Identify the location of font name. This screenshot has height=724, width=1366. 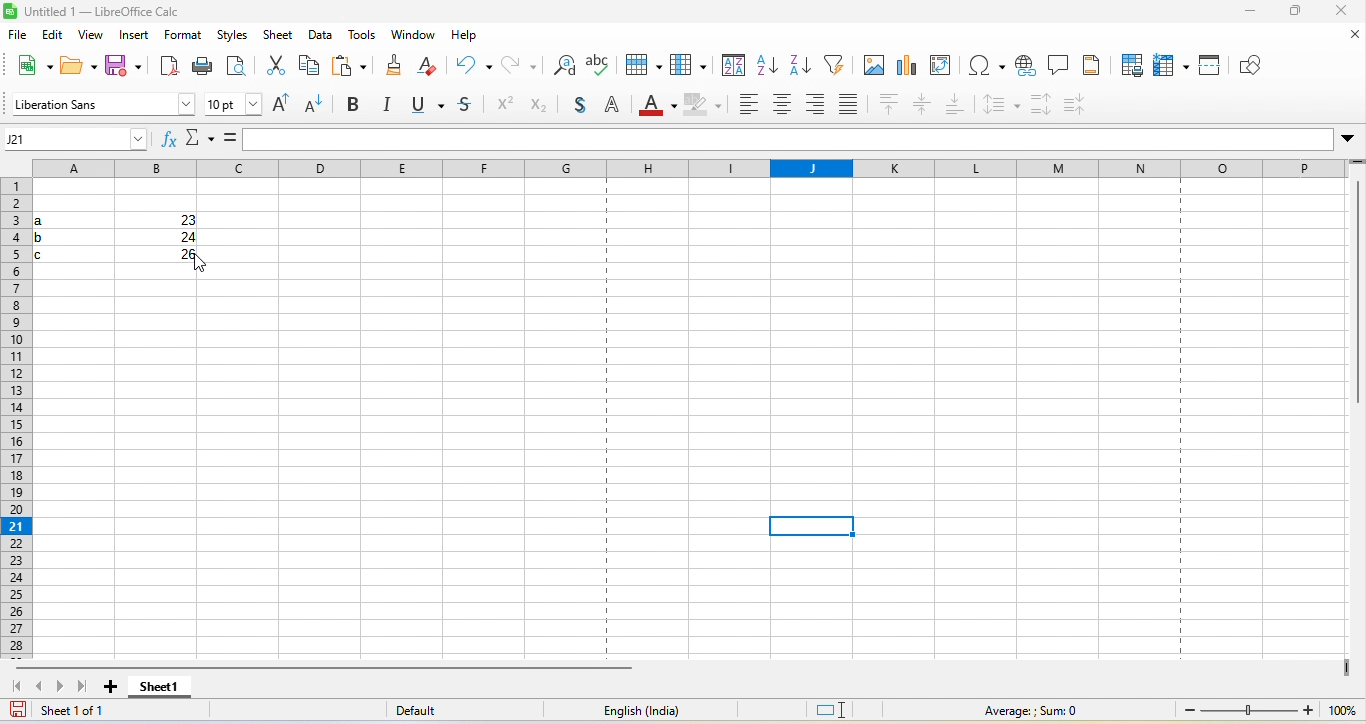
(98, 104).